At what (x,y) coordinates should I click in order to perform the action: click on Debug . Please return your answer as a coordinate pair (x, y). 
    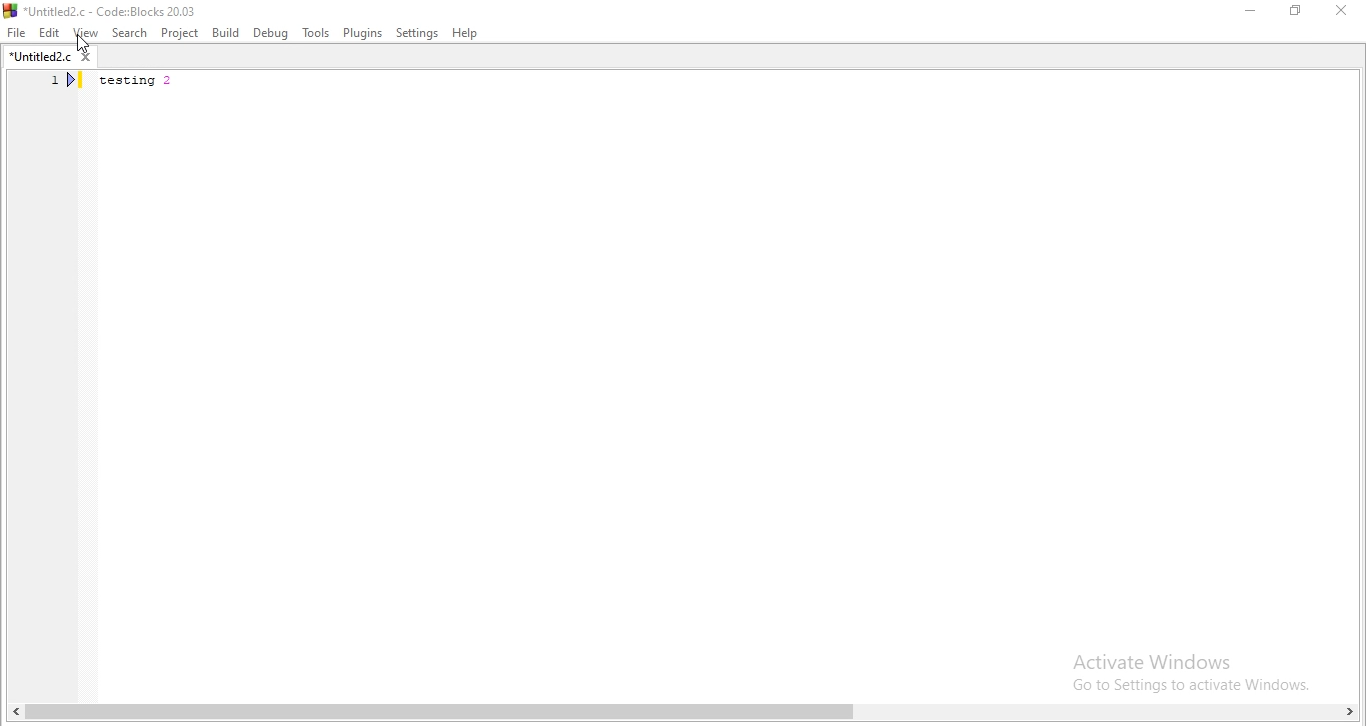
    Looking at the image, I should click on (271, 33).